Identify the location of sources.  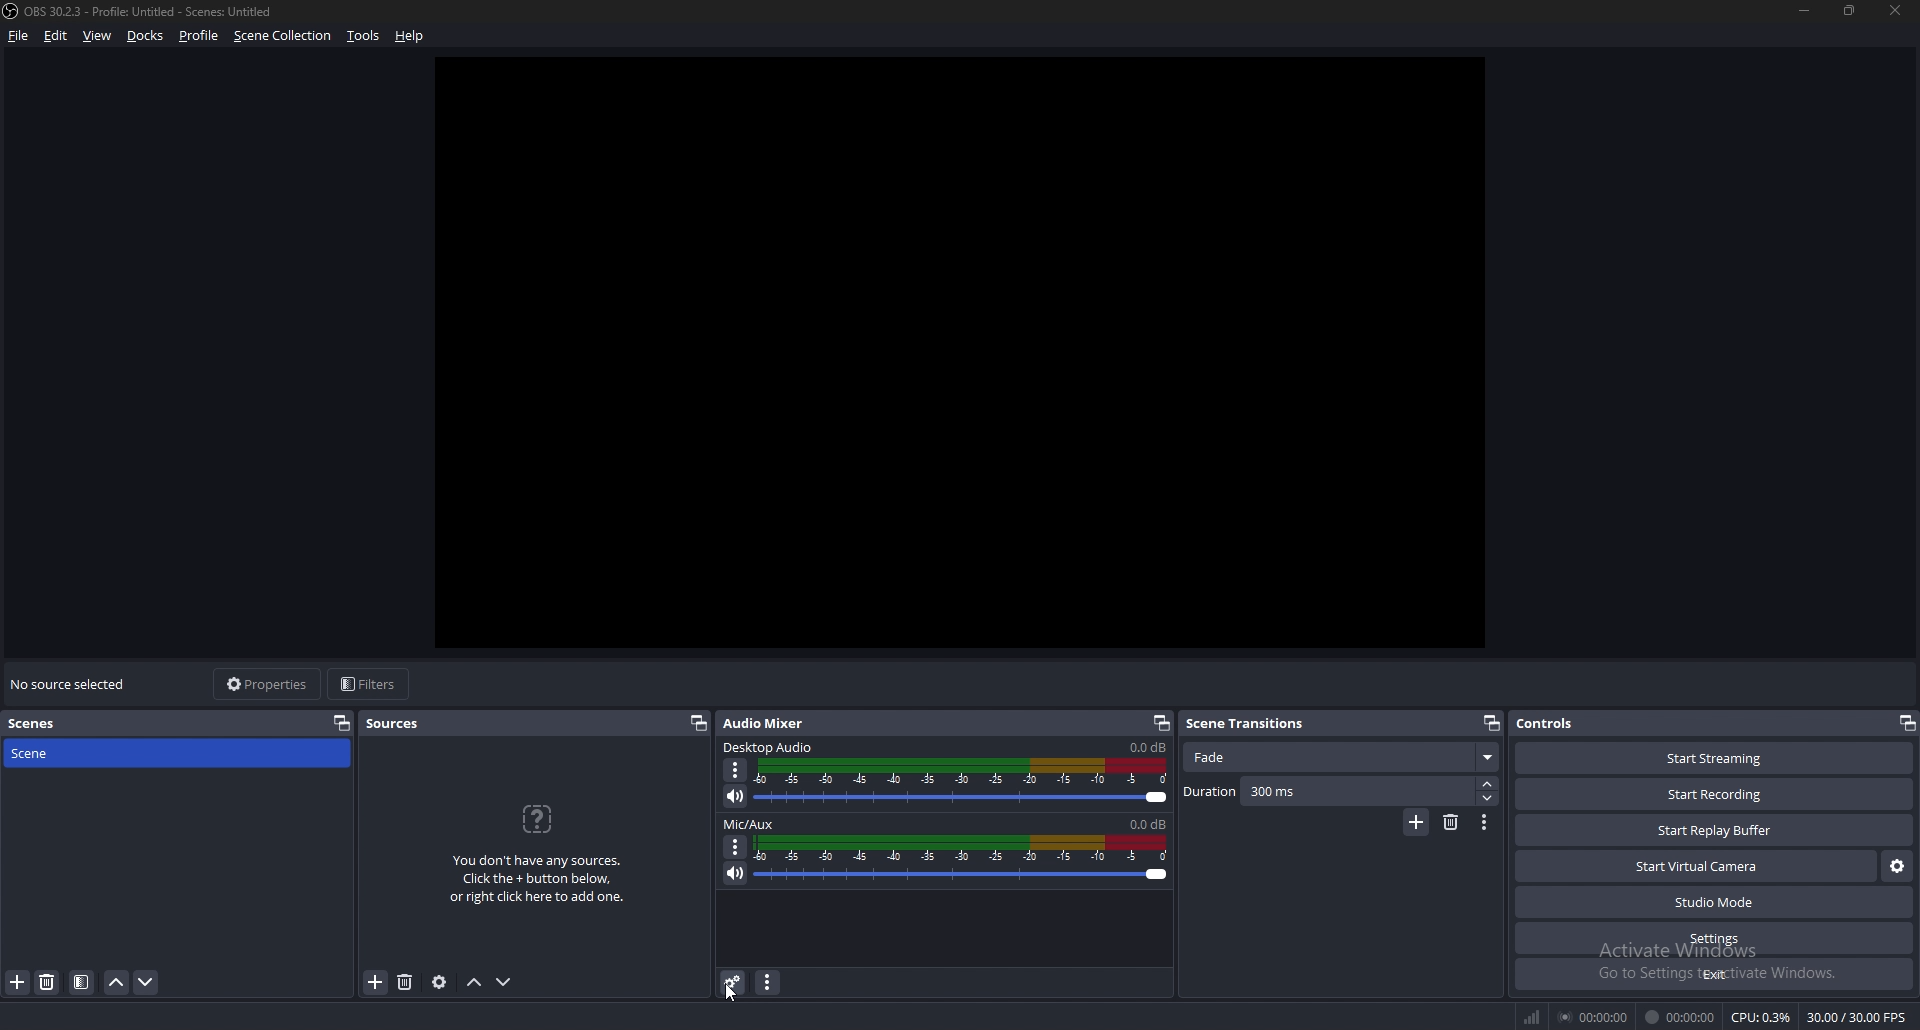
(396, 723).